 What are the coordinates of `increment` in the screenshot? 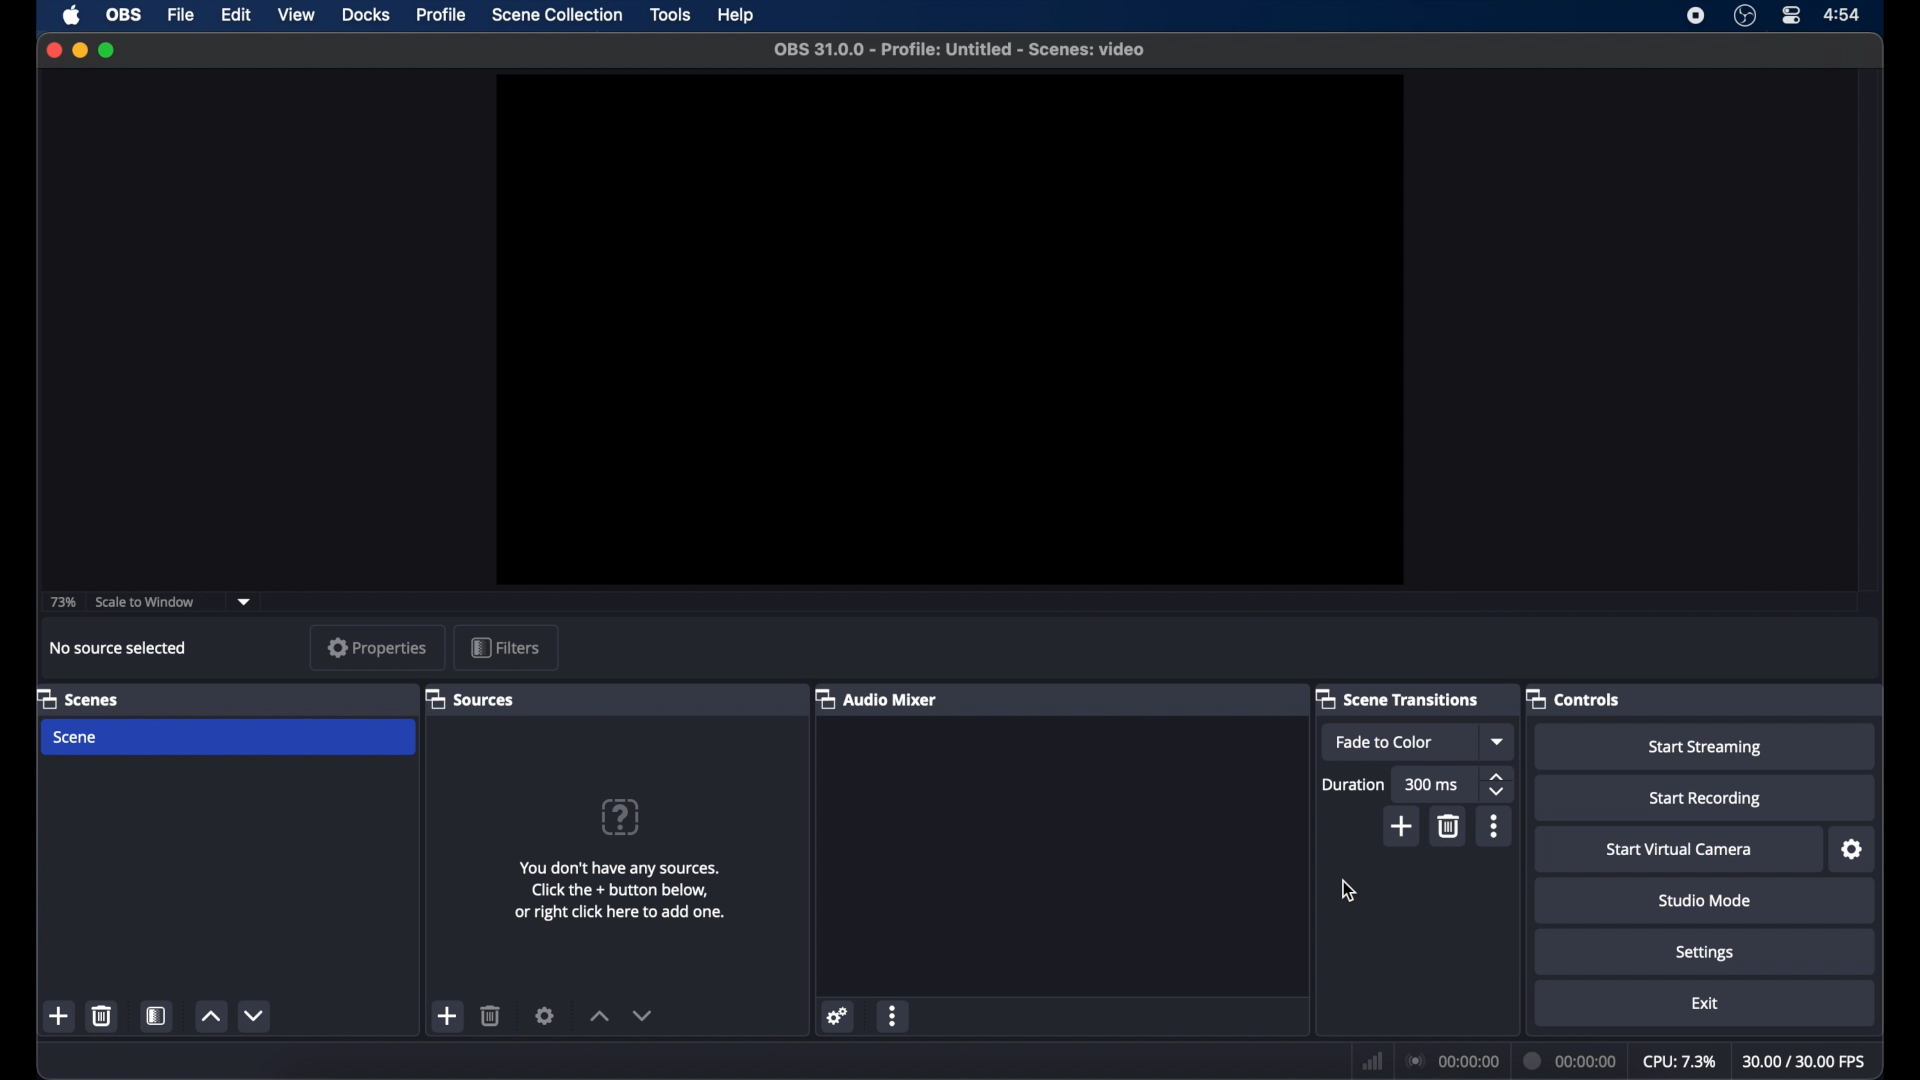 It's located at (209, 1017).